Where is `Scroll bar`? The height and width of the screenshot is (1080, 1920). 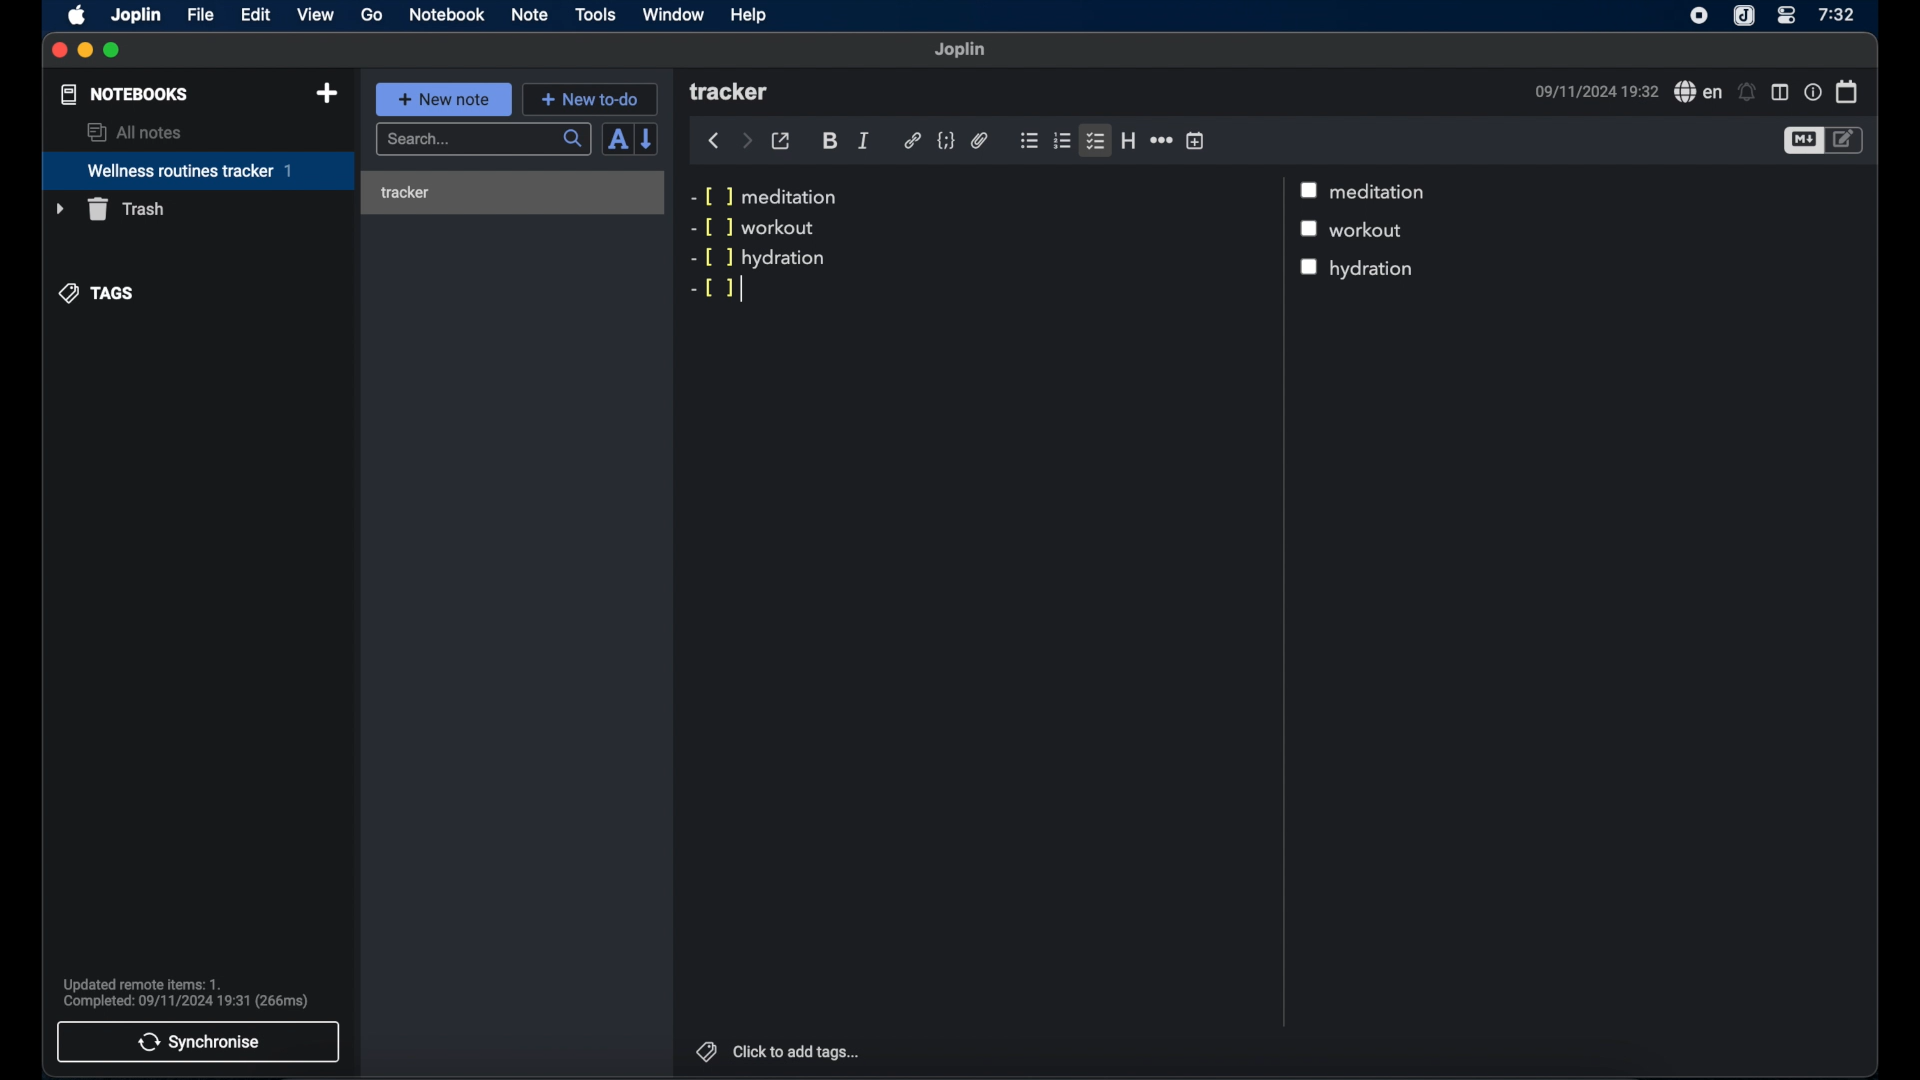
Scroll bar is located at coordinates (1281, 602).